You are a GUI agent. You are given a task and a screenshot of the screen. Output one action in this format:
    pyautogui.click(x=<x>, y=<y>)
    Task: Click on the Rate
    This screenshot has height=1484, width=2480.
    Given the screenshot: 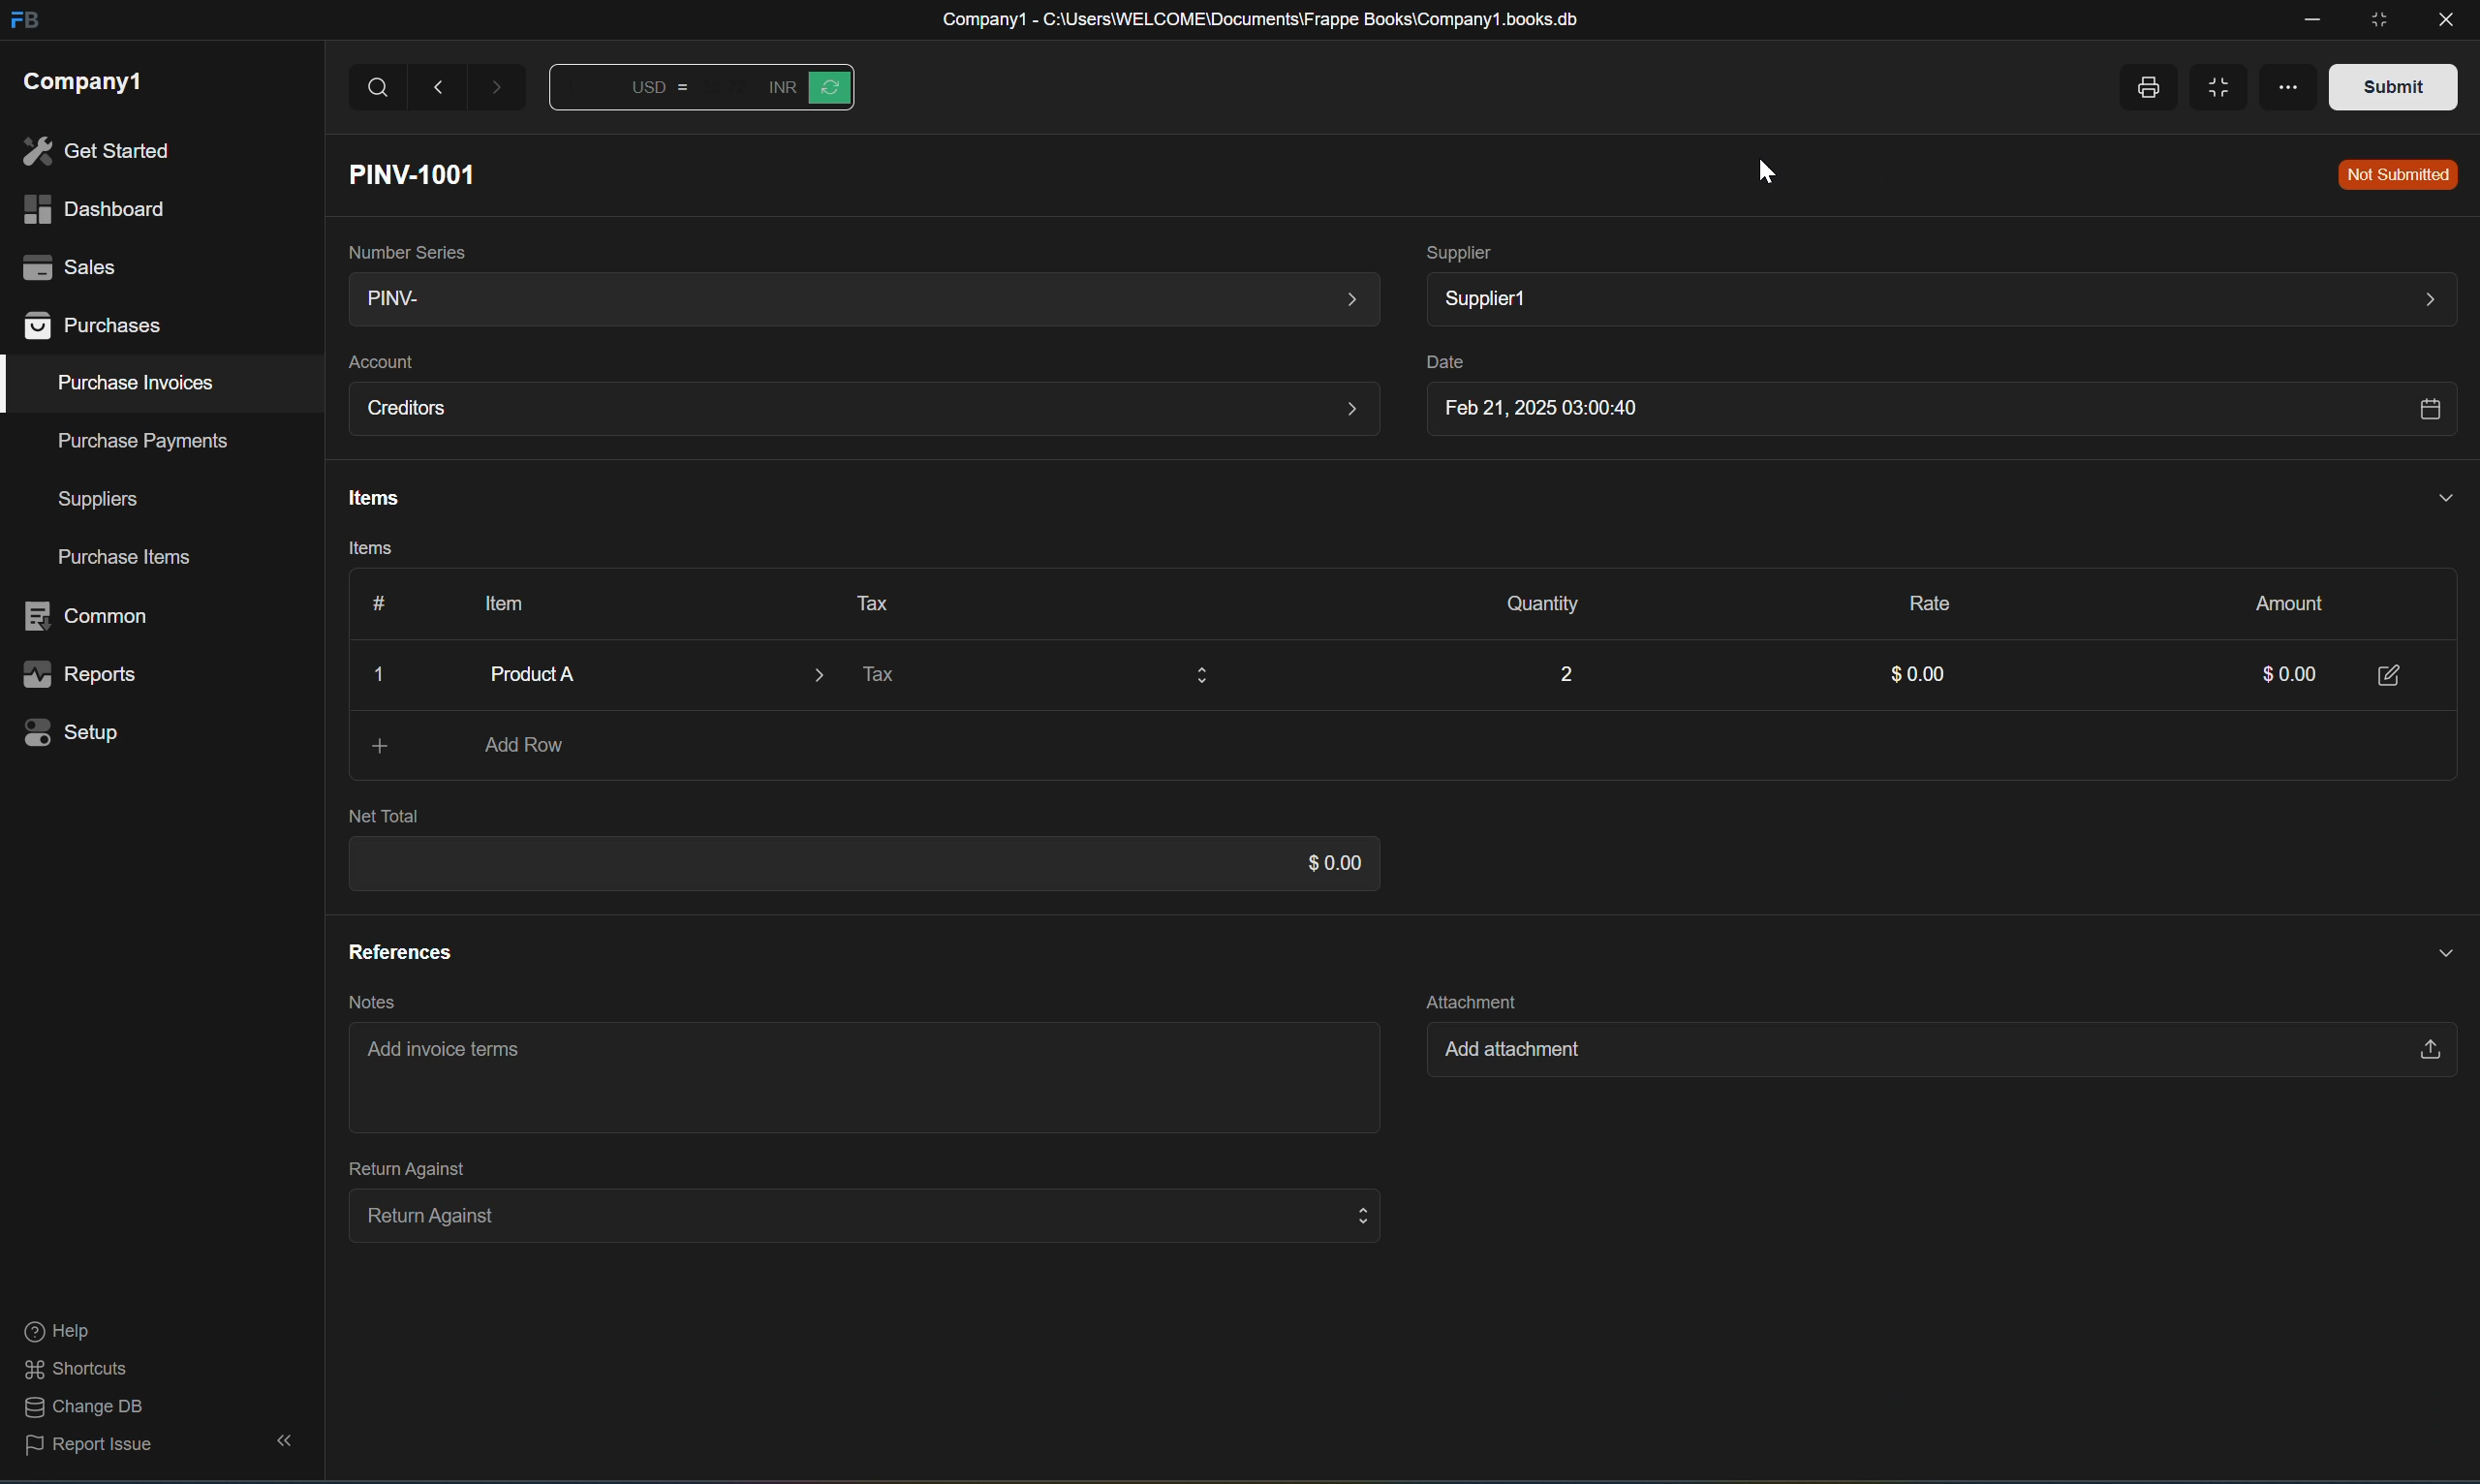 What is the action you would take?
    pyautogui.click(x=1919, y=599)
    